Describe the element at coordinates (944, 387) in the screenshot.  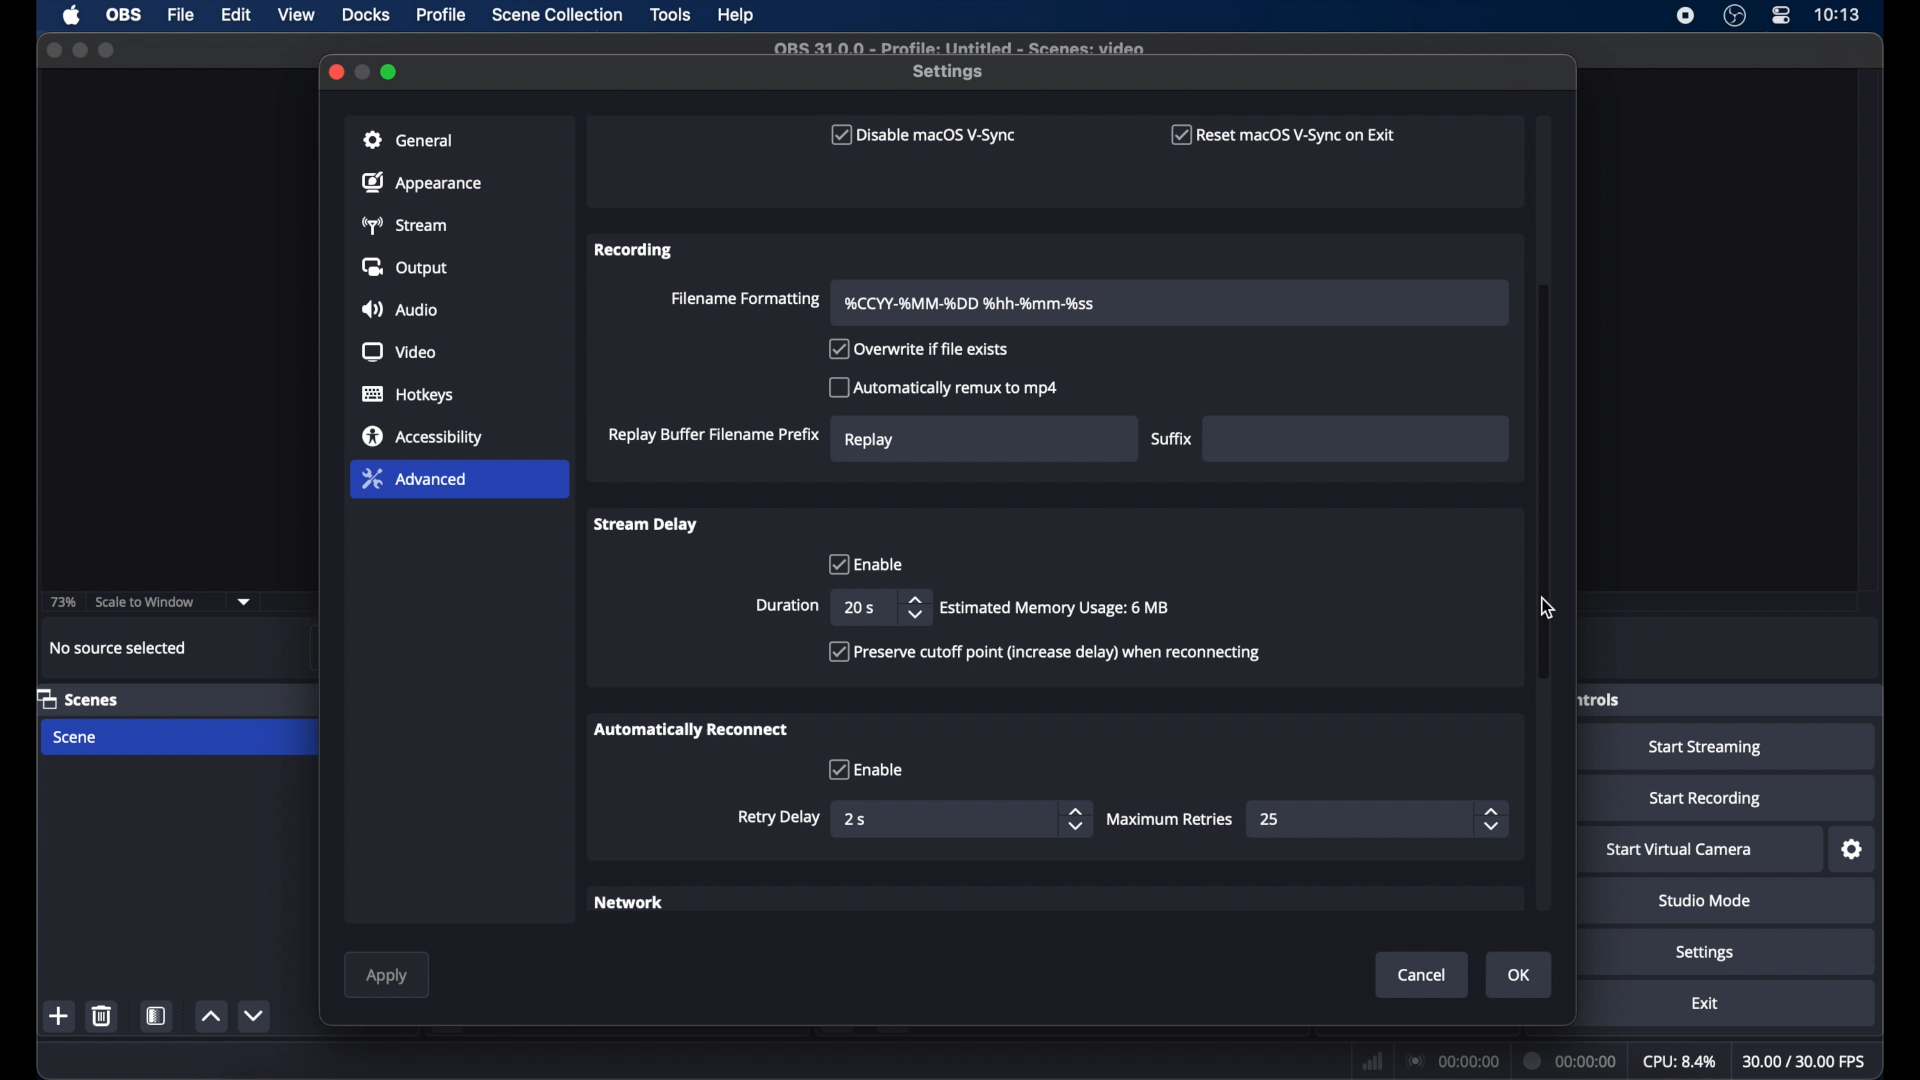
I see `automatically remux to mp4` at that location.